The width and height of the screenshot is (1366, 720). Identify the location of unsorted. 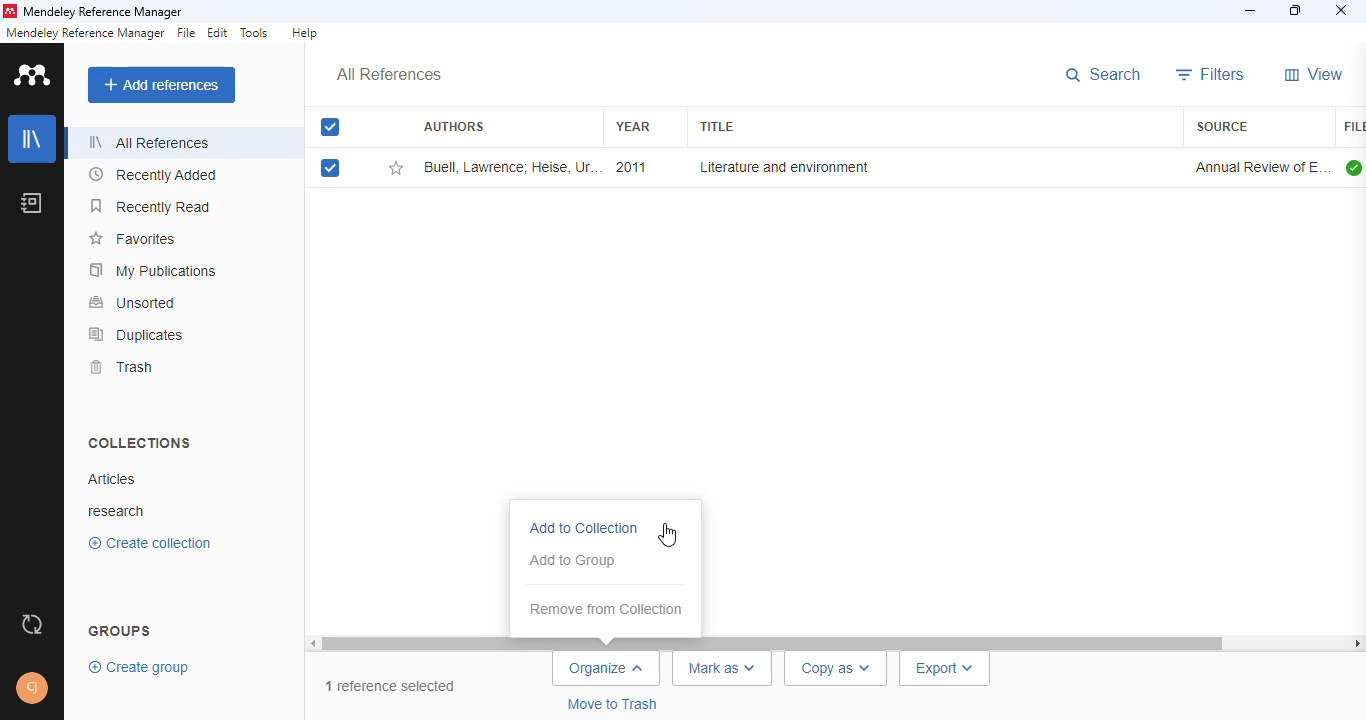
(134, 303).